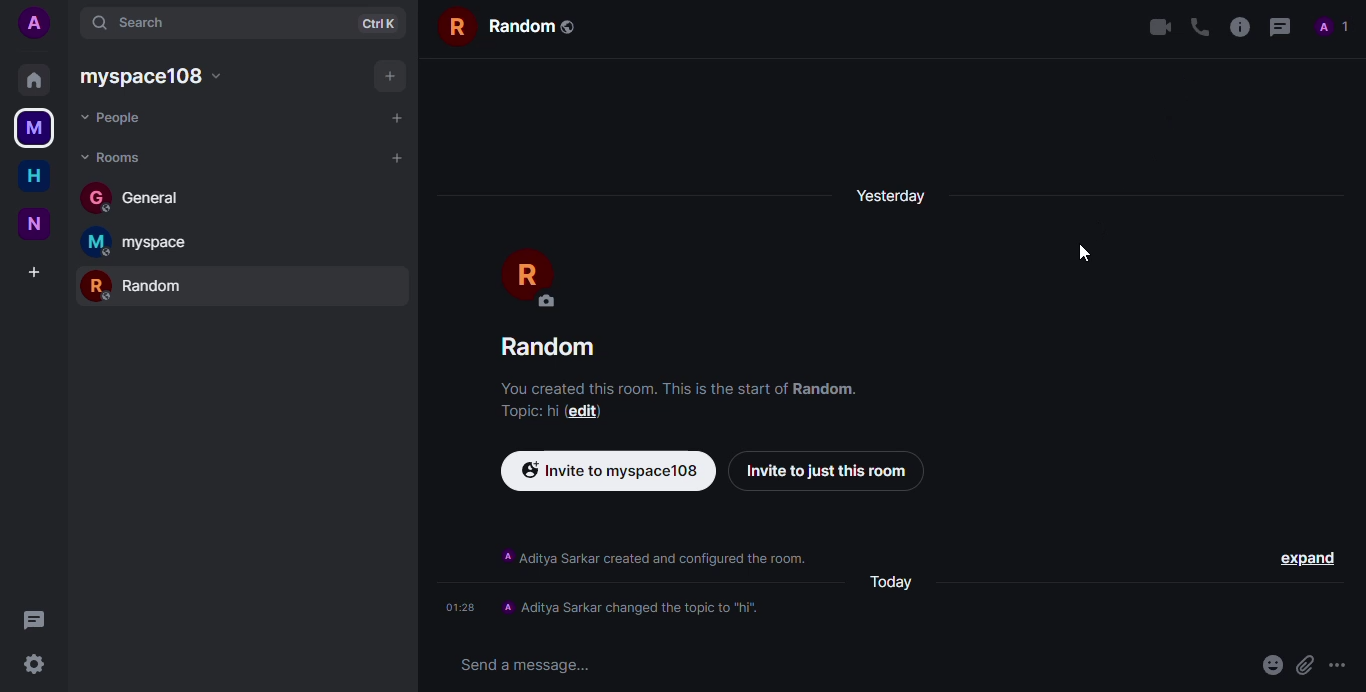 This screenshot has height=692, width=1366. Describe the element at coordinates (33, 619) in the screenshot. I see `threads` at that location.